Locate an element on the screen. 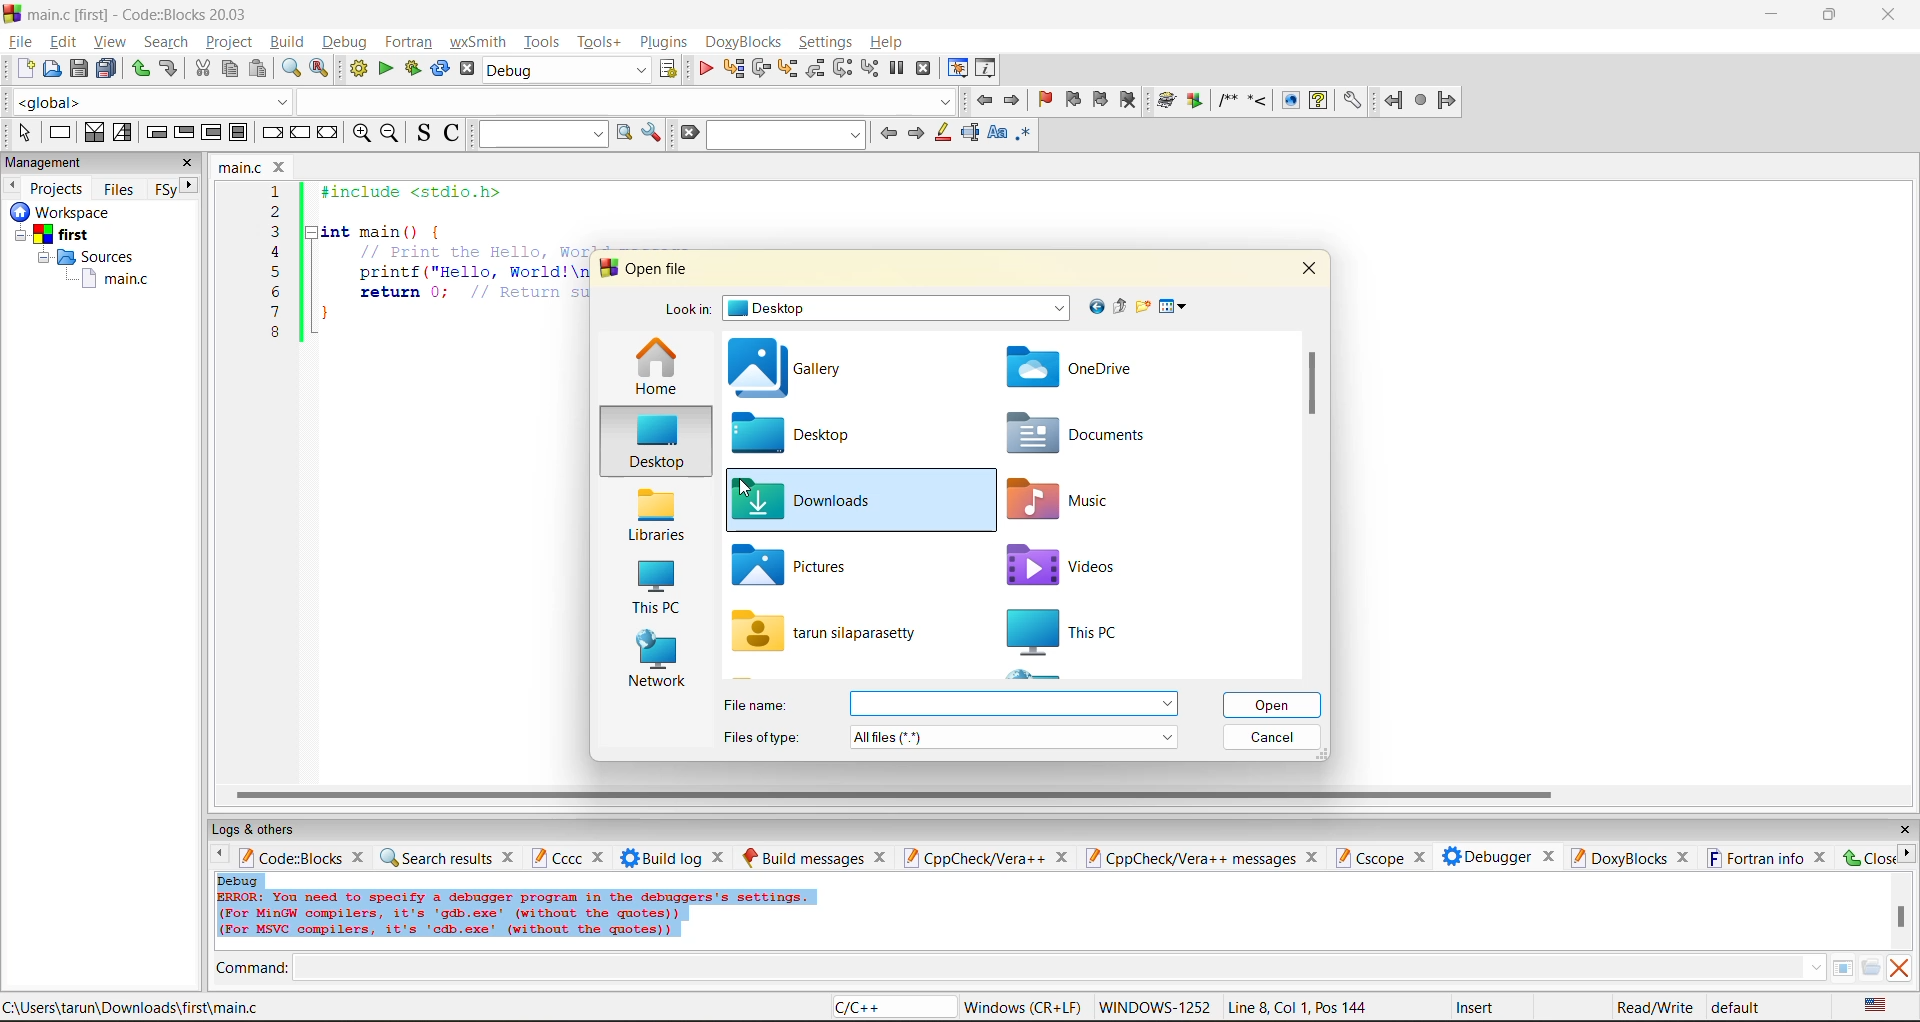   is located at coordinates (56, 212).